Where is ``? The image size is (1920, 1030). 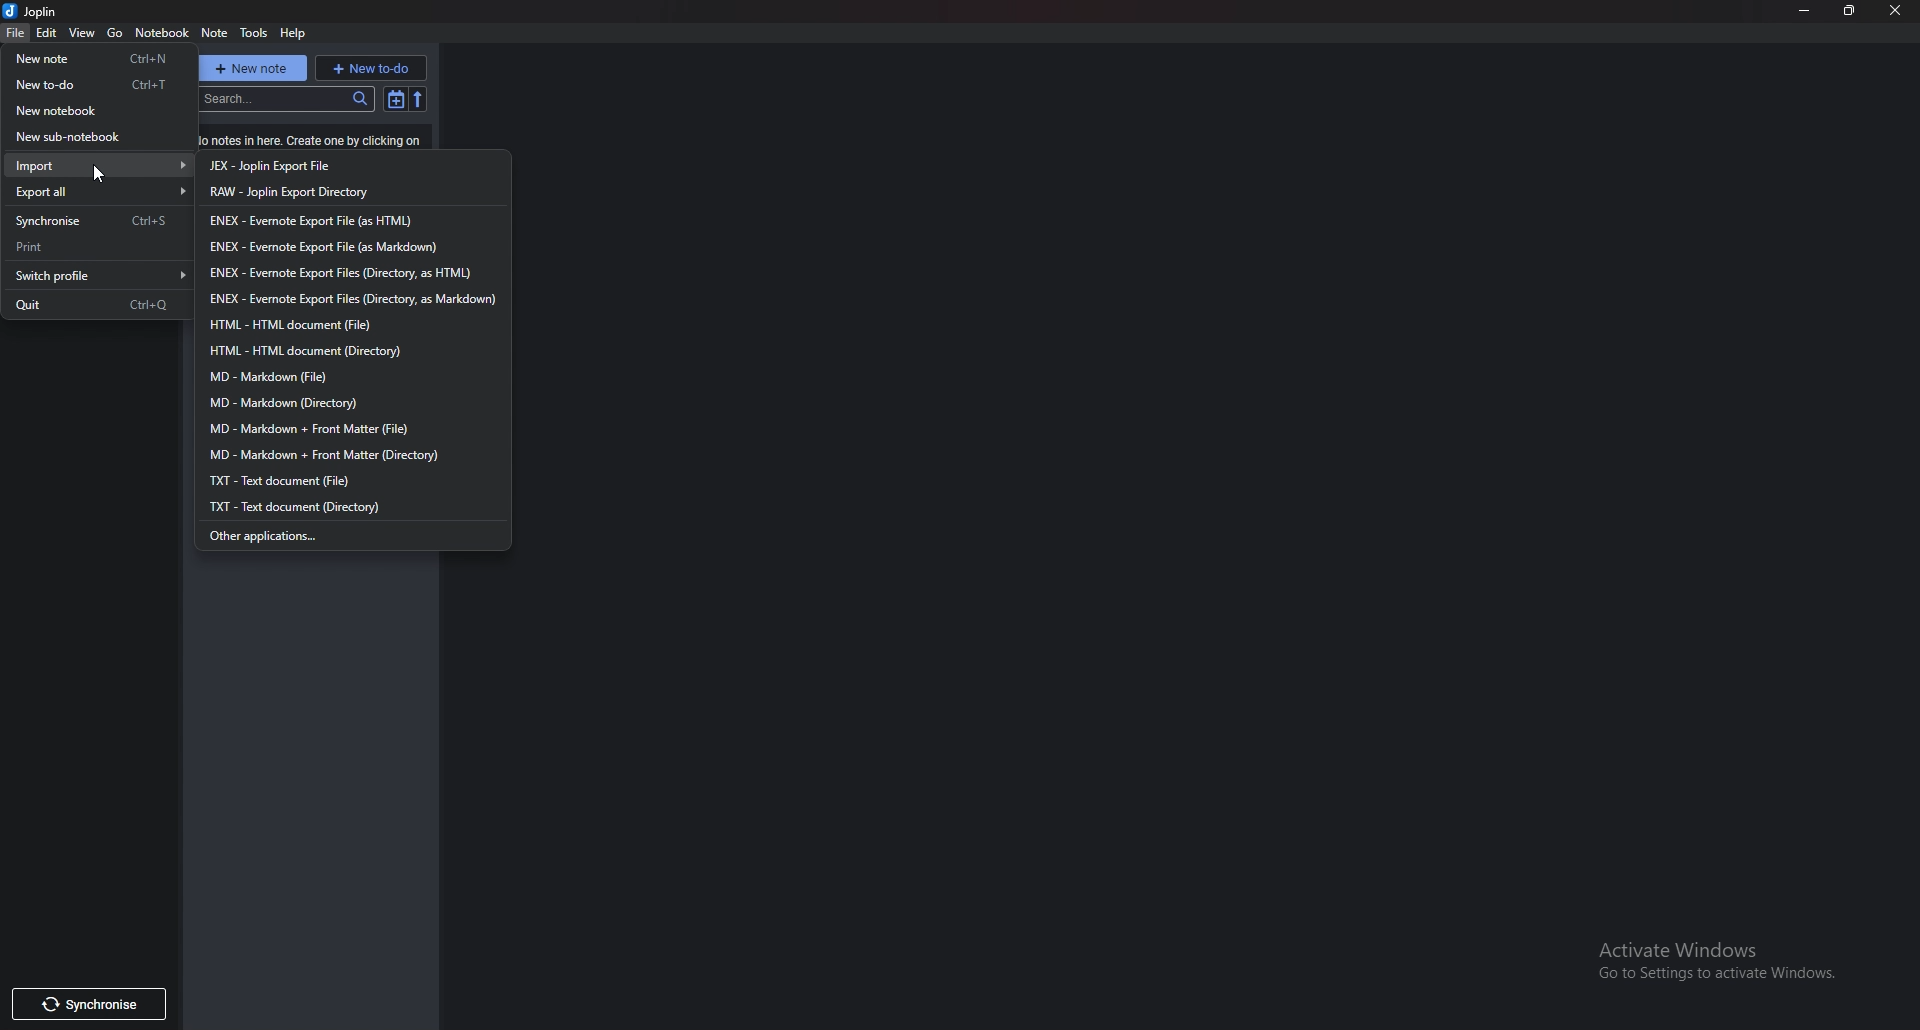  is located at coordinates (100, 1003).